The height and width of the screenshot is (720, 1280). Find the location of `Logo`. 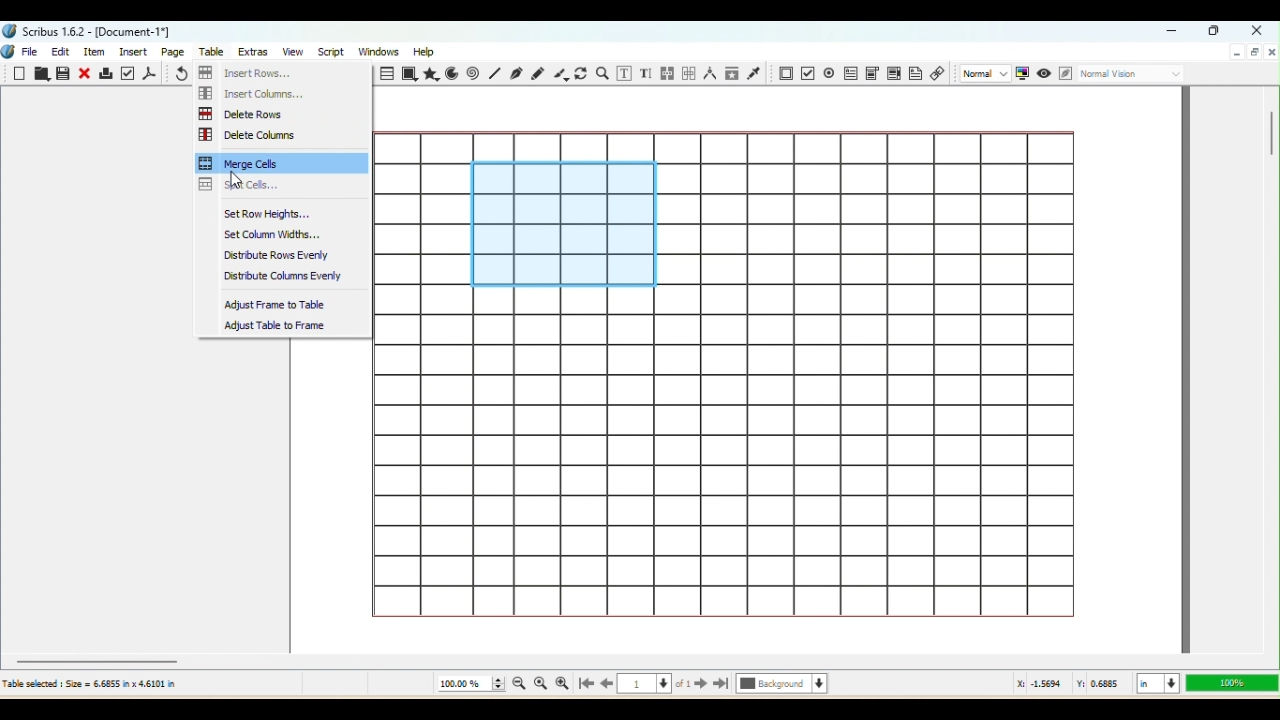

Logo is located at coordinates (9, 53).